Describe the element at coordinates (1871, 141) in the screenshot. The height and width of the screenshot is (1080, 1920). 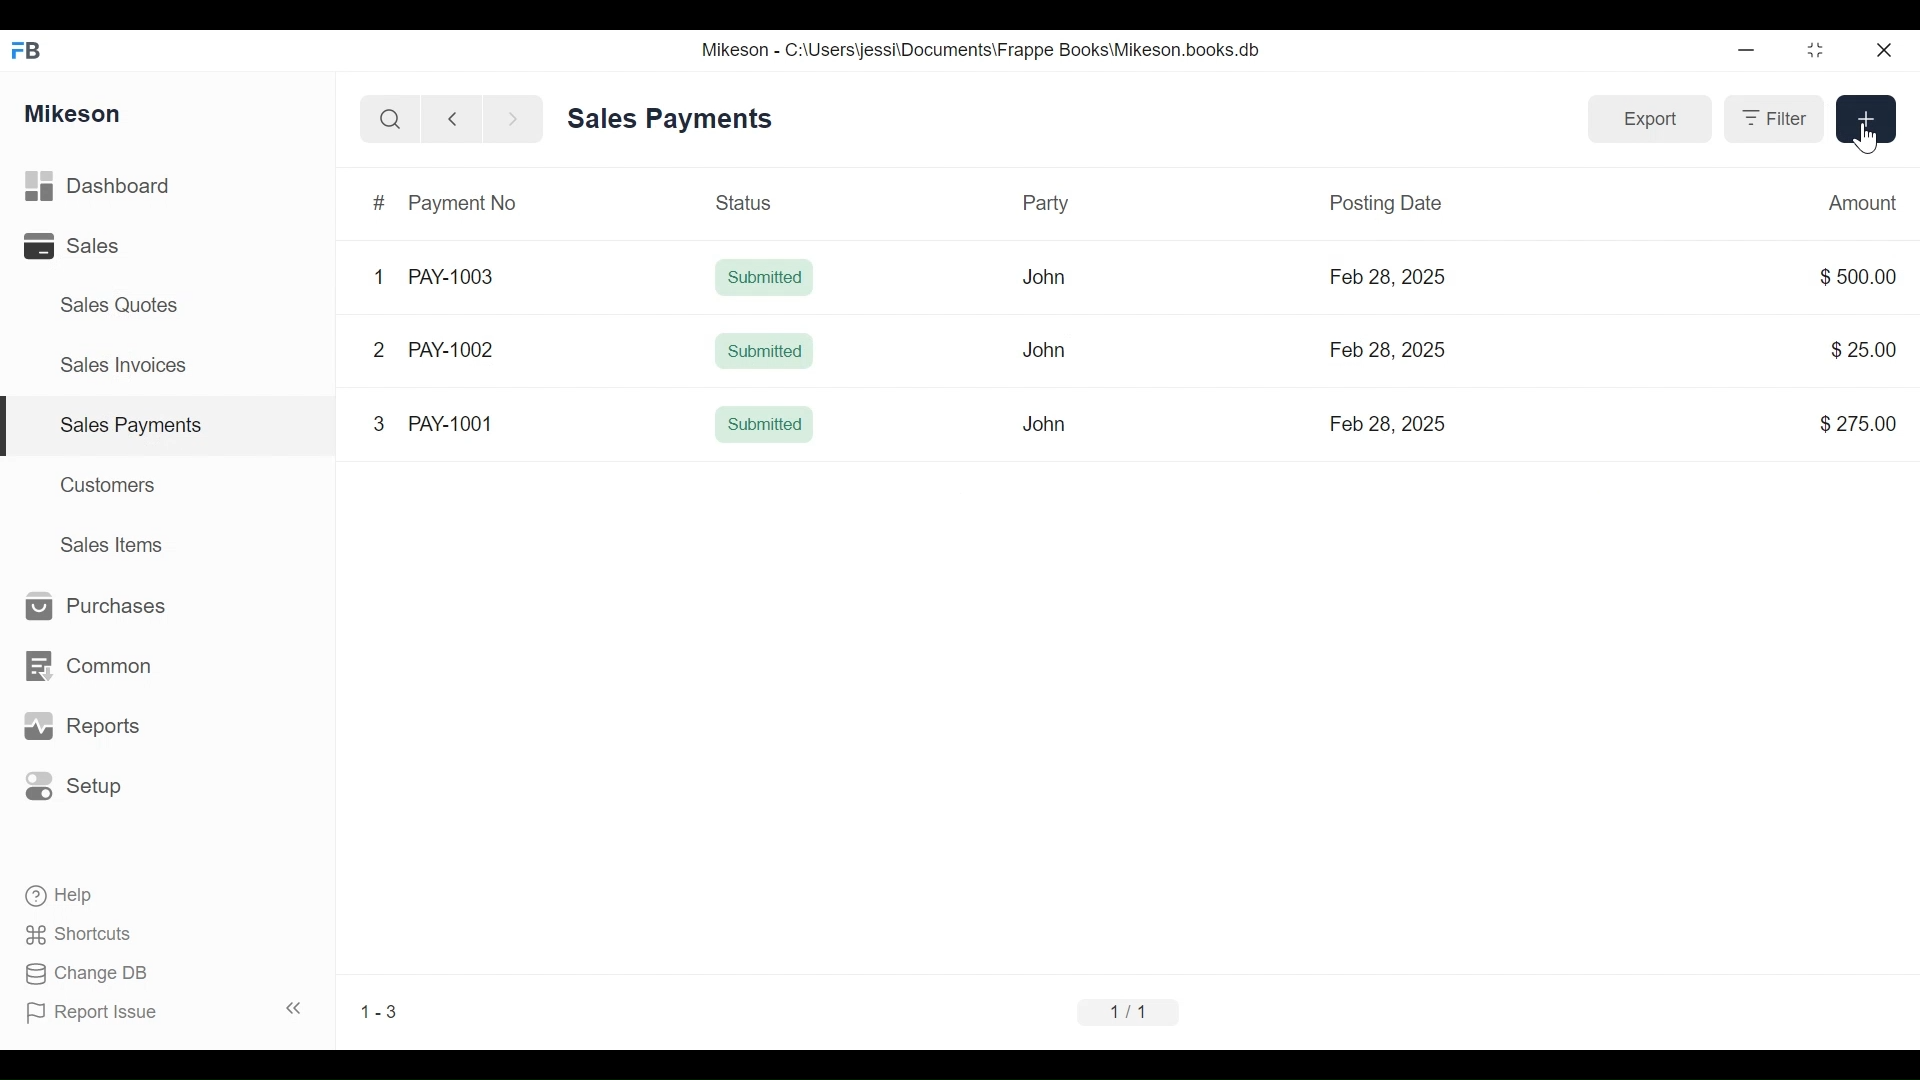
I see `cursor` at that location.